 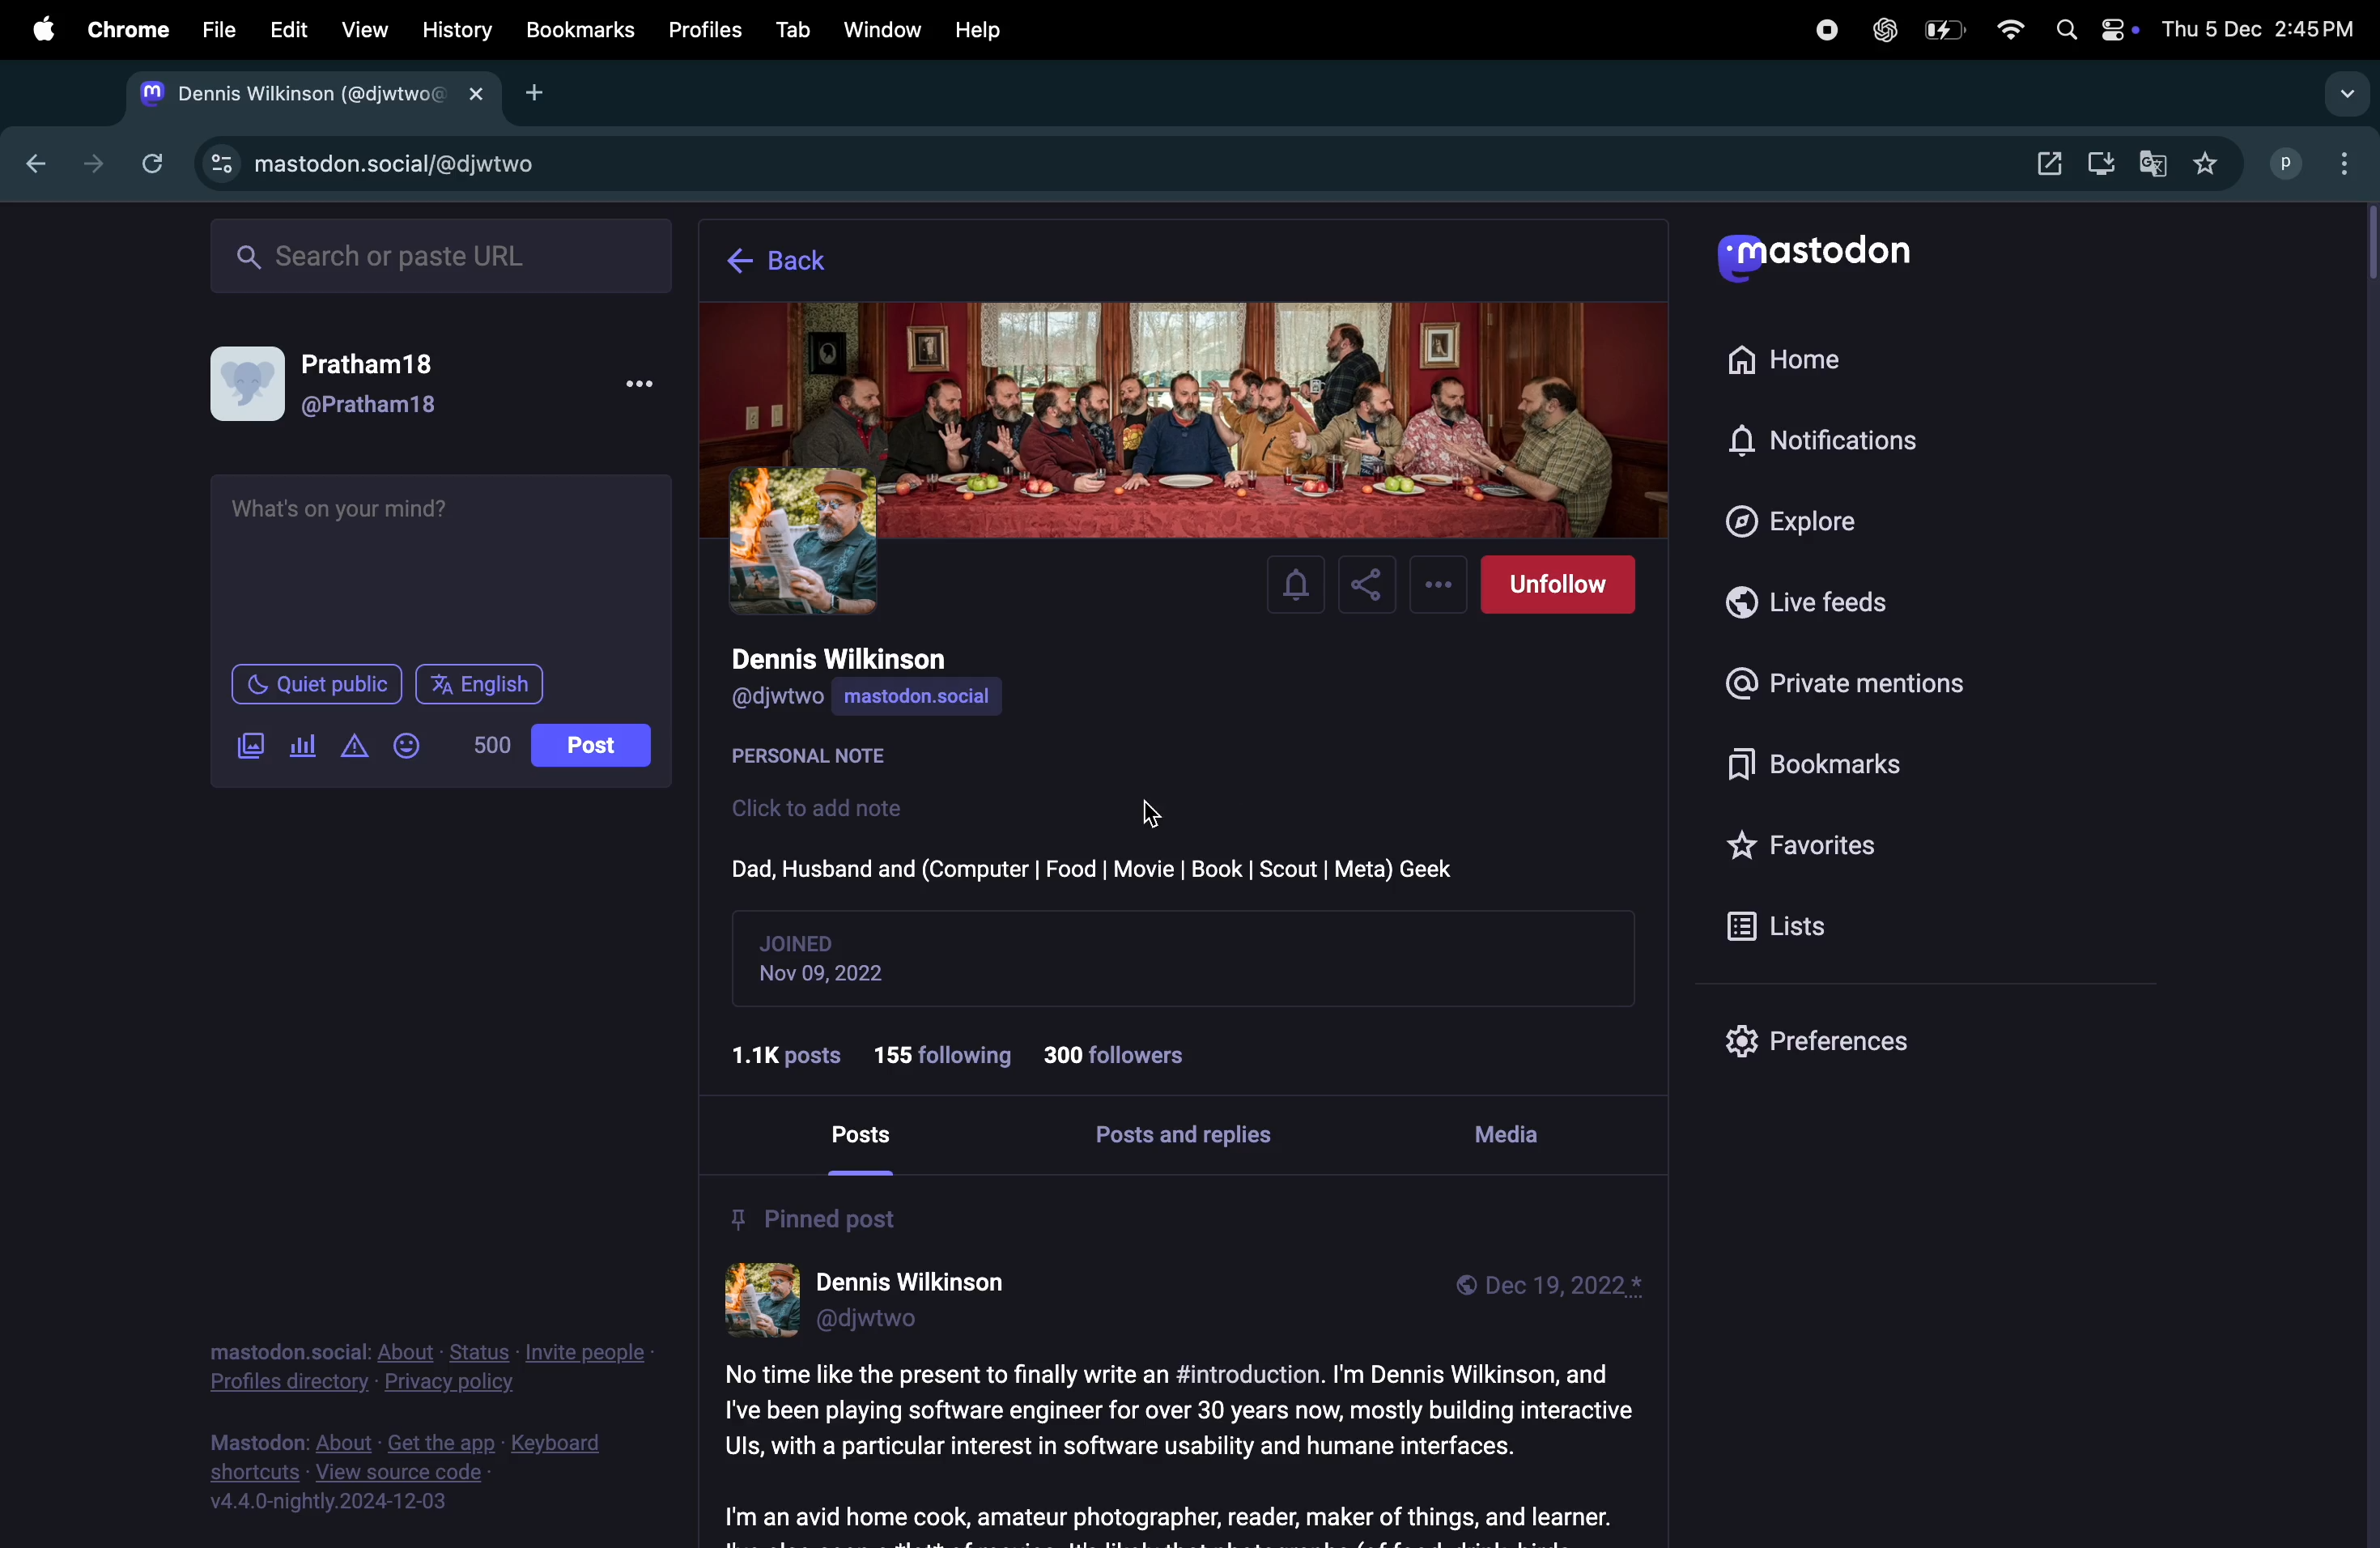 What do you see at coordinates (246, 745) in the screenshot?
I see `add images` at bounding box center [246, 745].